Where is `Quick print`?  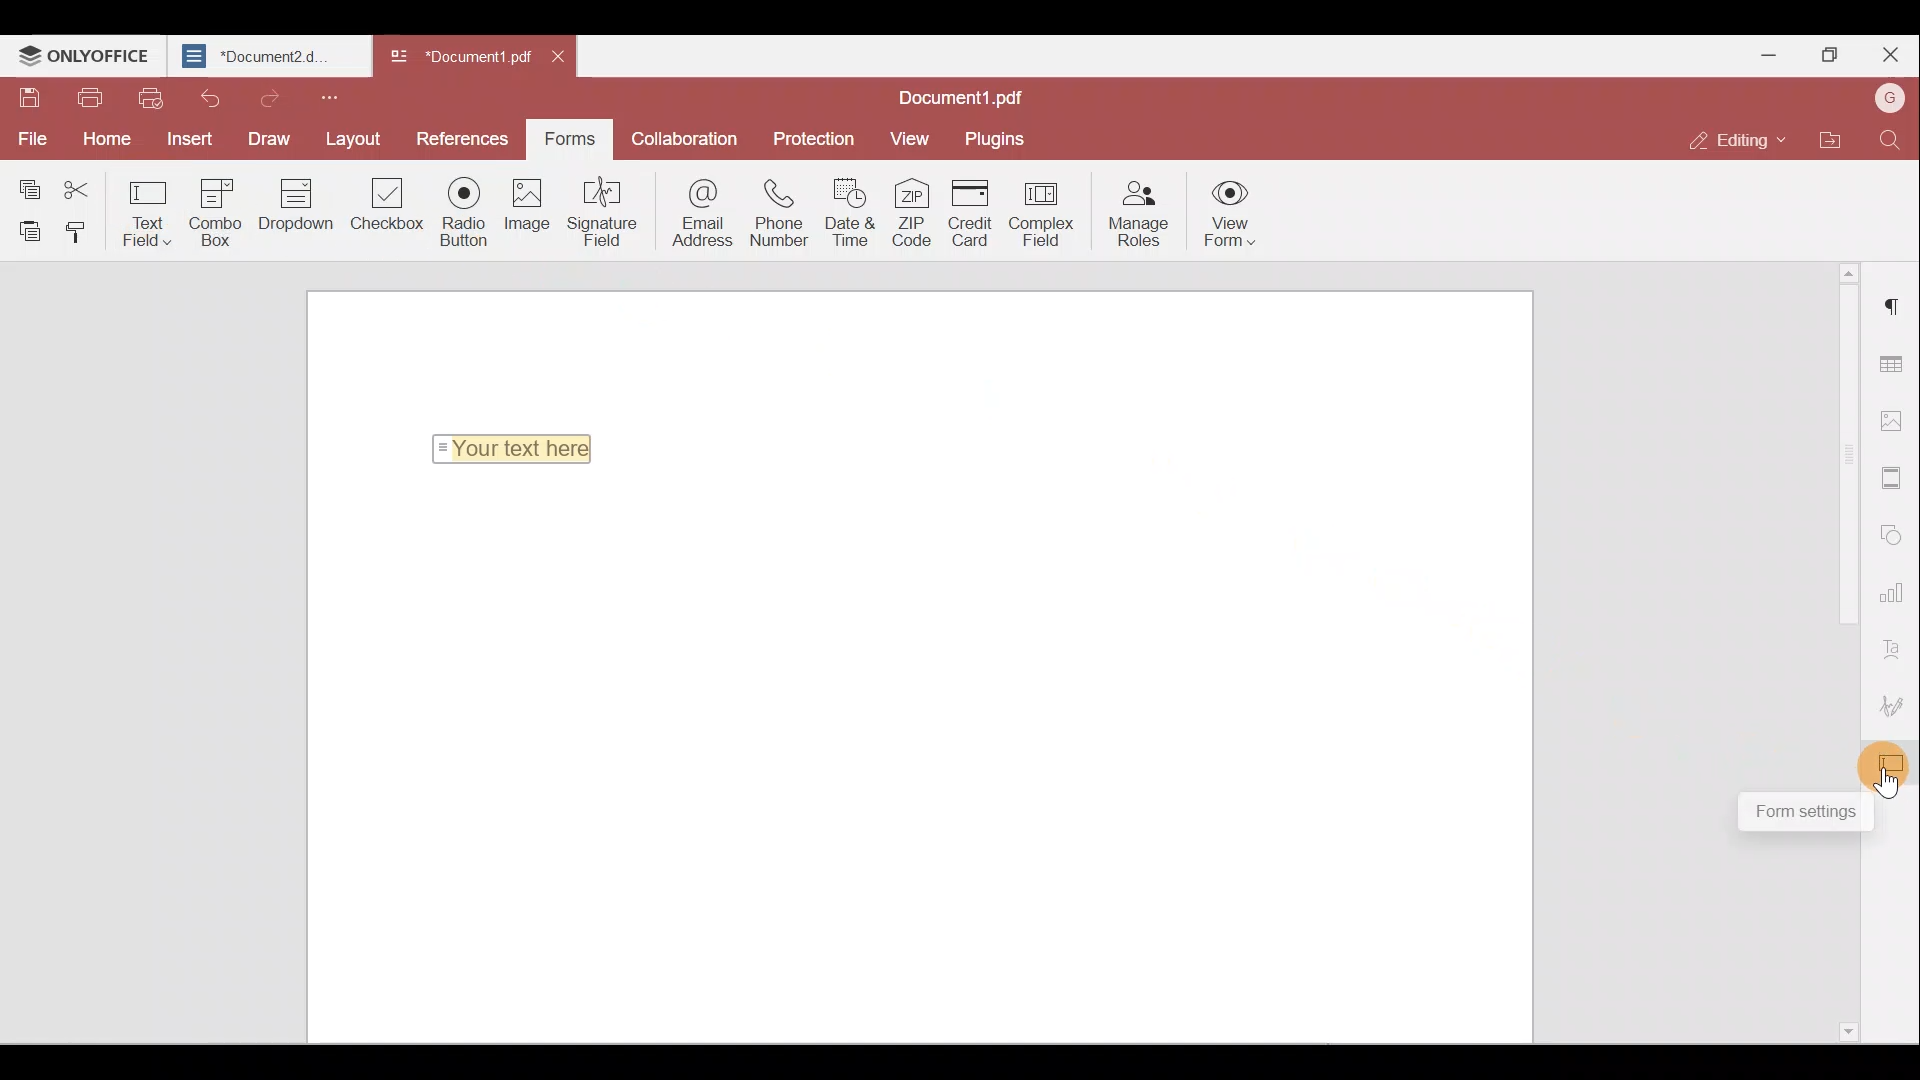
Quick print is located at coordinates (151, 100).